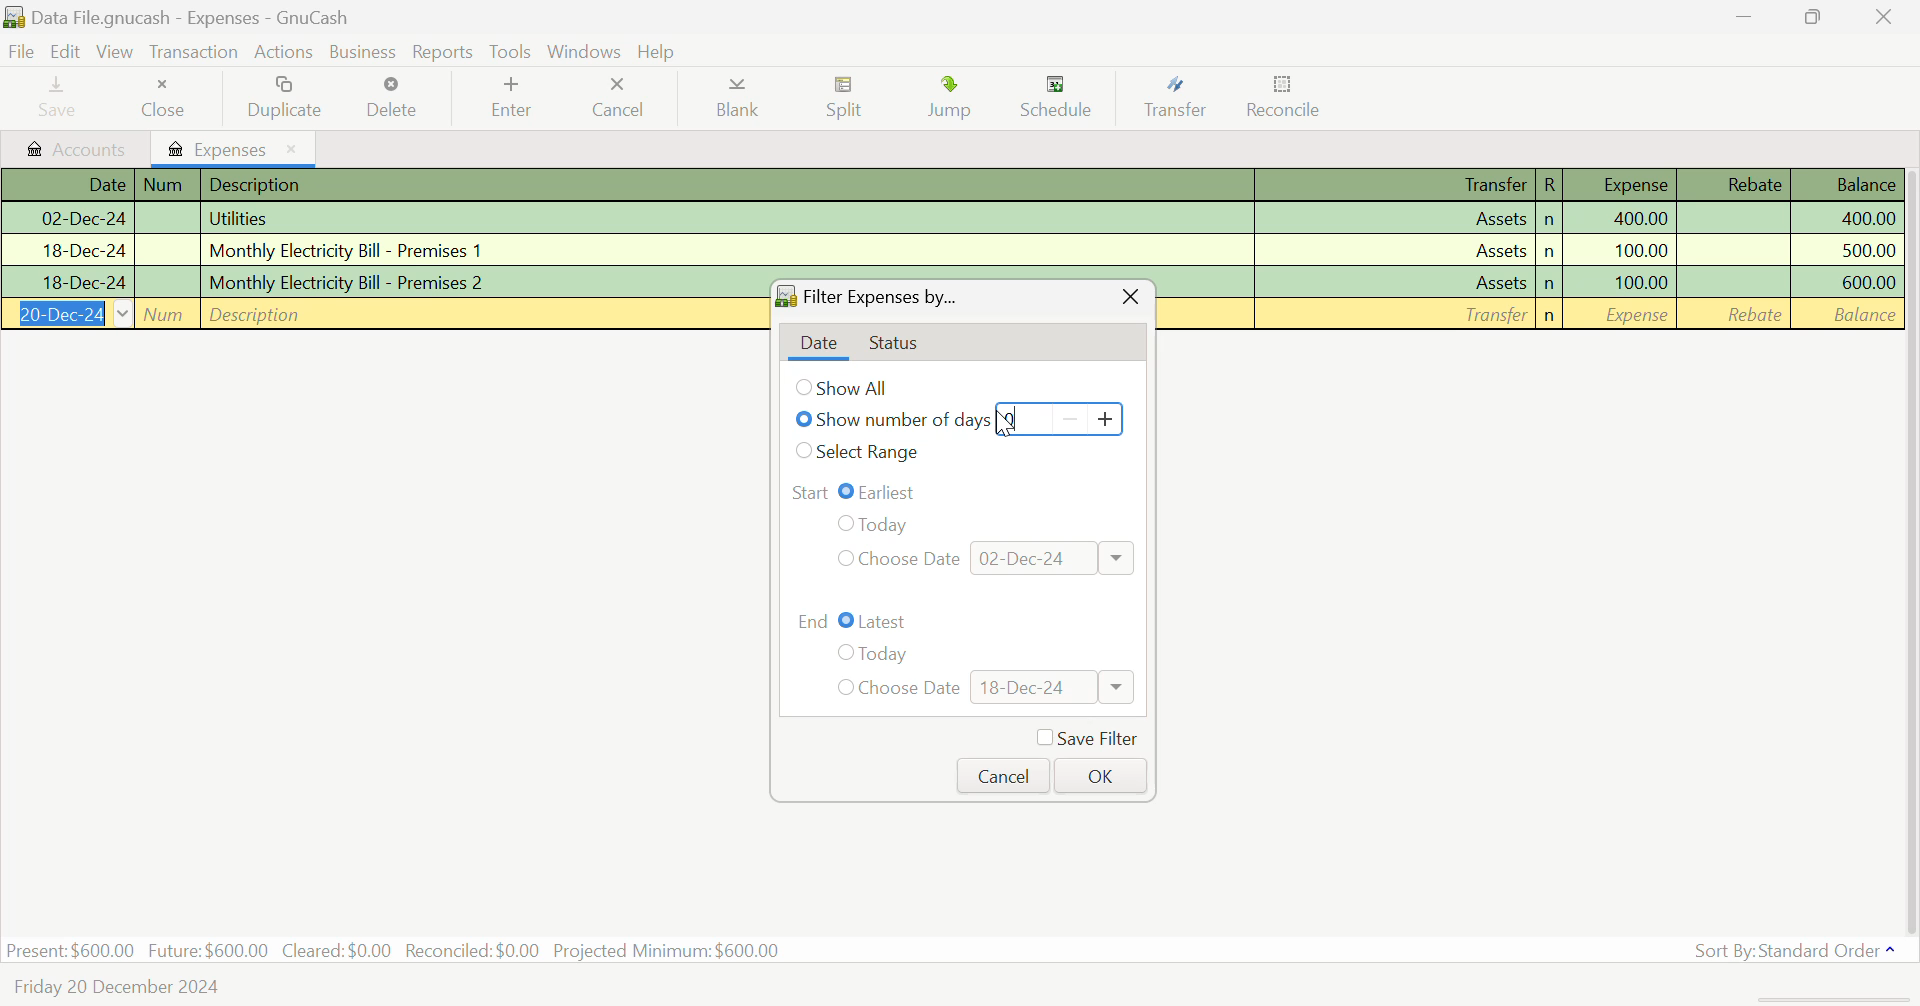 The width and height of the screenshot is (1920, 1006). Describe the element at coordinates (985, 688) in the screenshot. I see `Choose Date: 18-Dec-24` at that location.